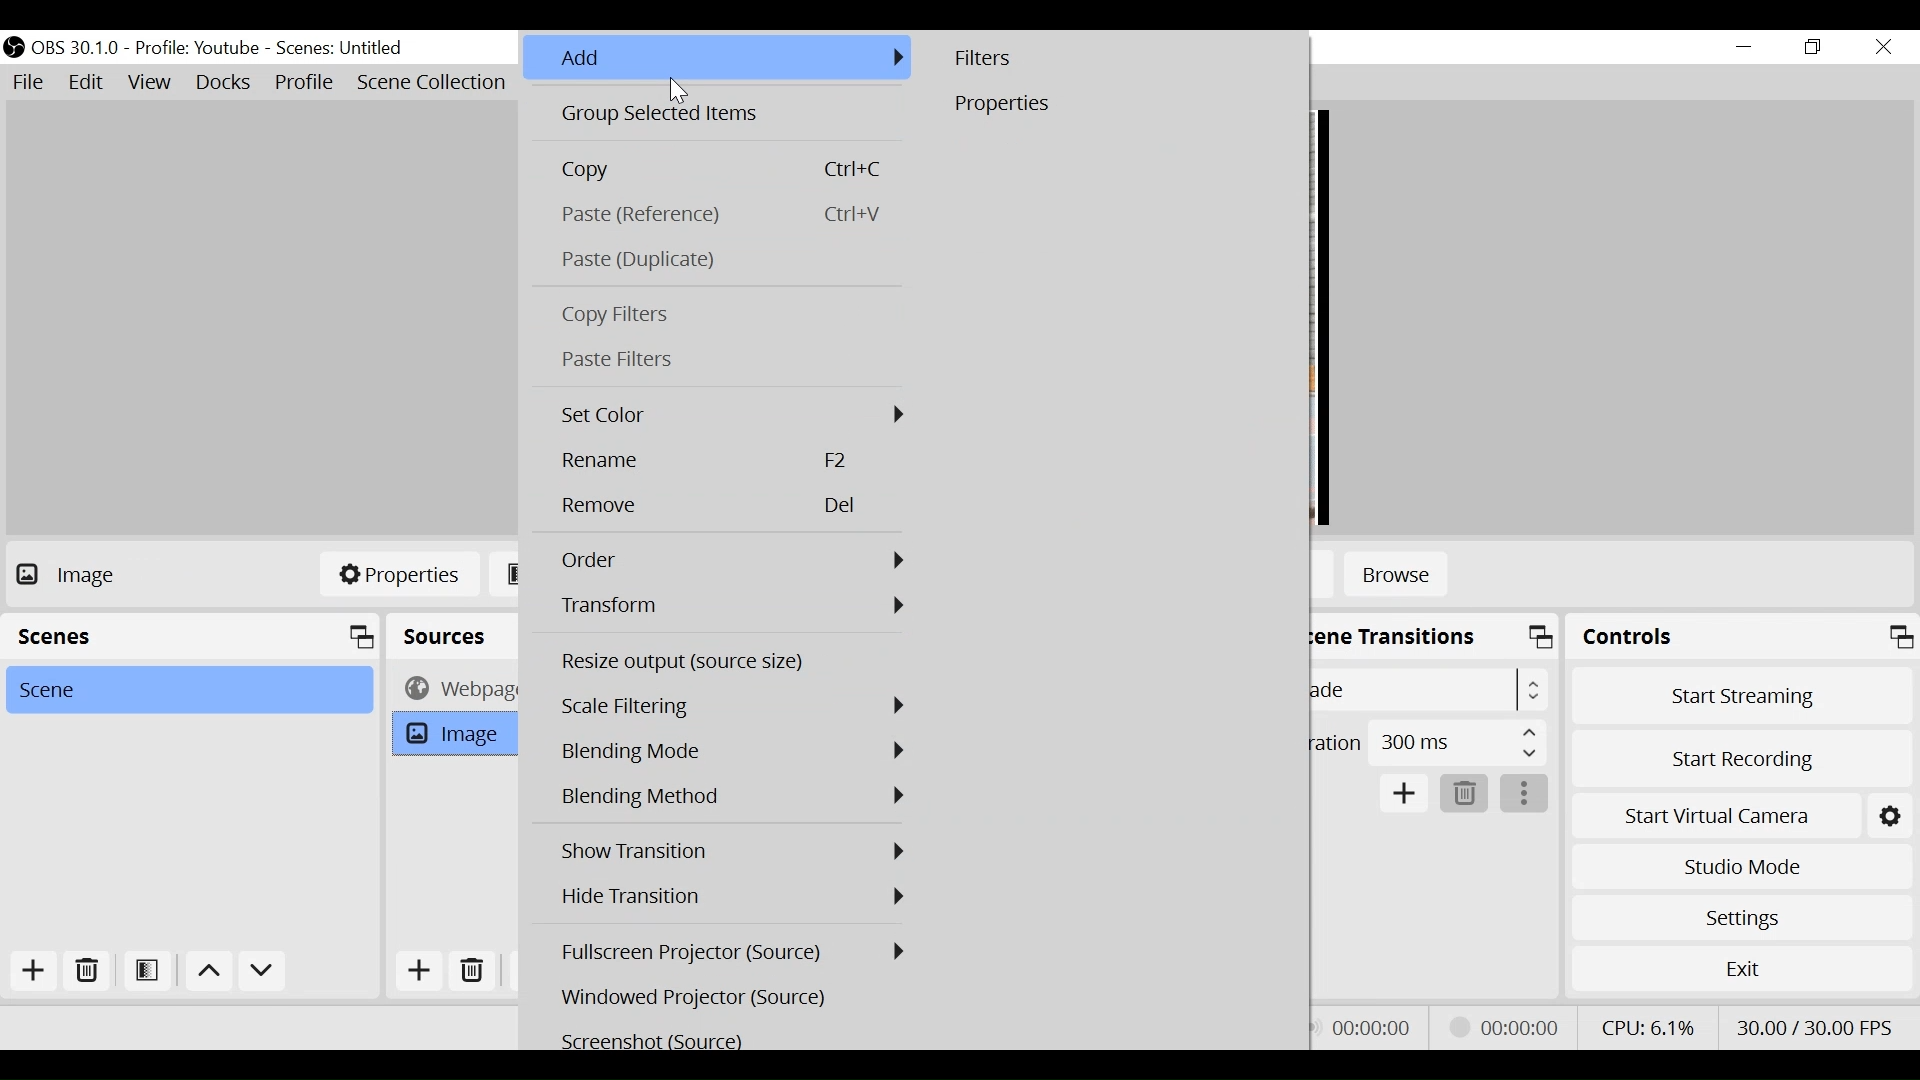 This screenshot has height=1080, width=1920. Describe the element at coordinates (1813, 1027) in the screenshot. I see `Frame Per Second` at that location.